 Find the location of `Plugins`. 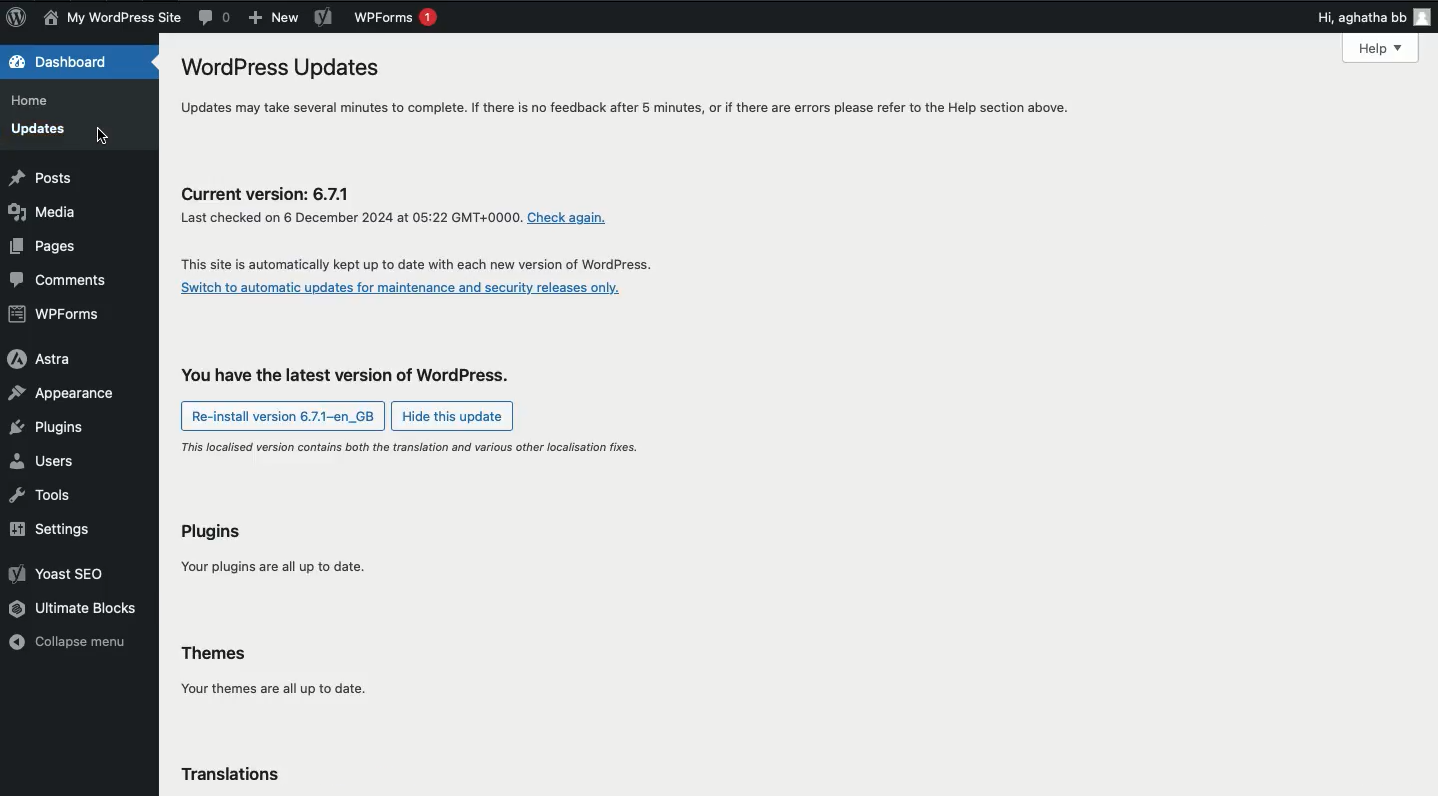

Plugins is located at coordinates (48, 428).